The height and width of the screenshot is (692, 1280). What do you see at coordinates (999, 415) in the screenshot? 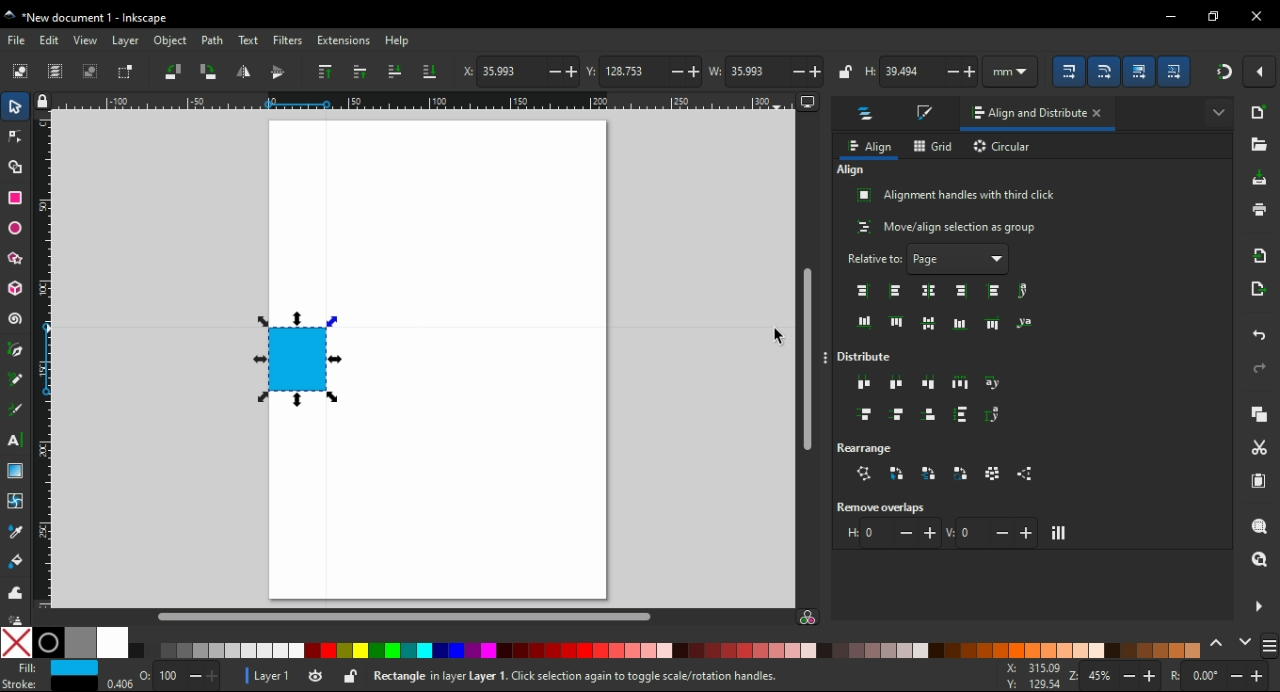
I see `distribute anchors vertically ` at bounding box center [999, 415].